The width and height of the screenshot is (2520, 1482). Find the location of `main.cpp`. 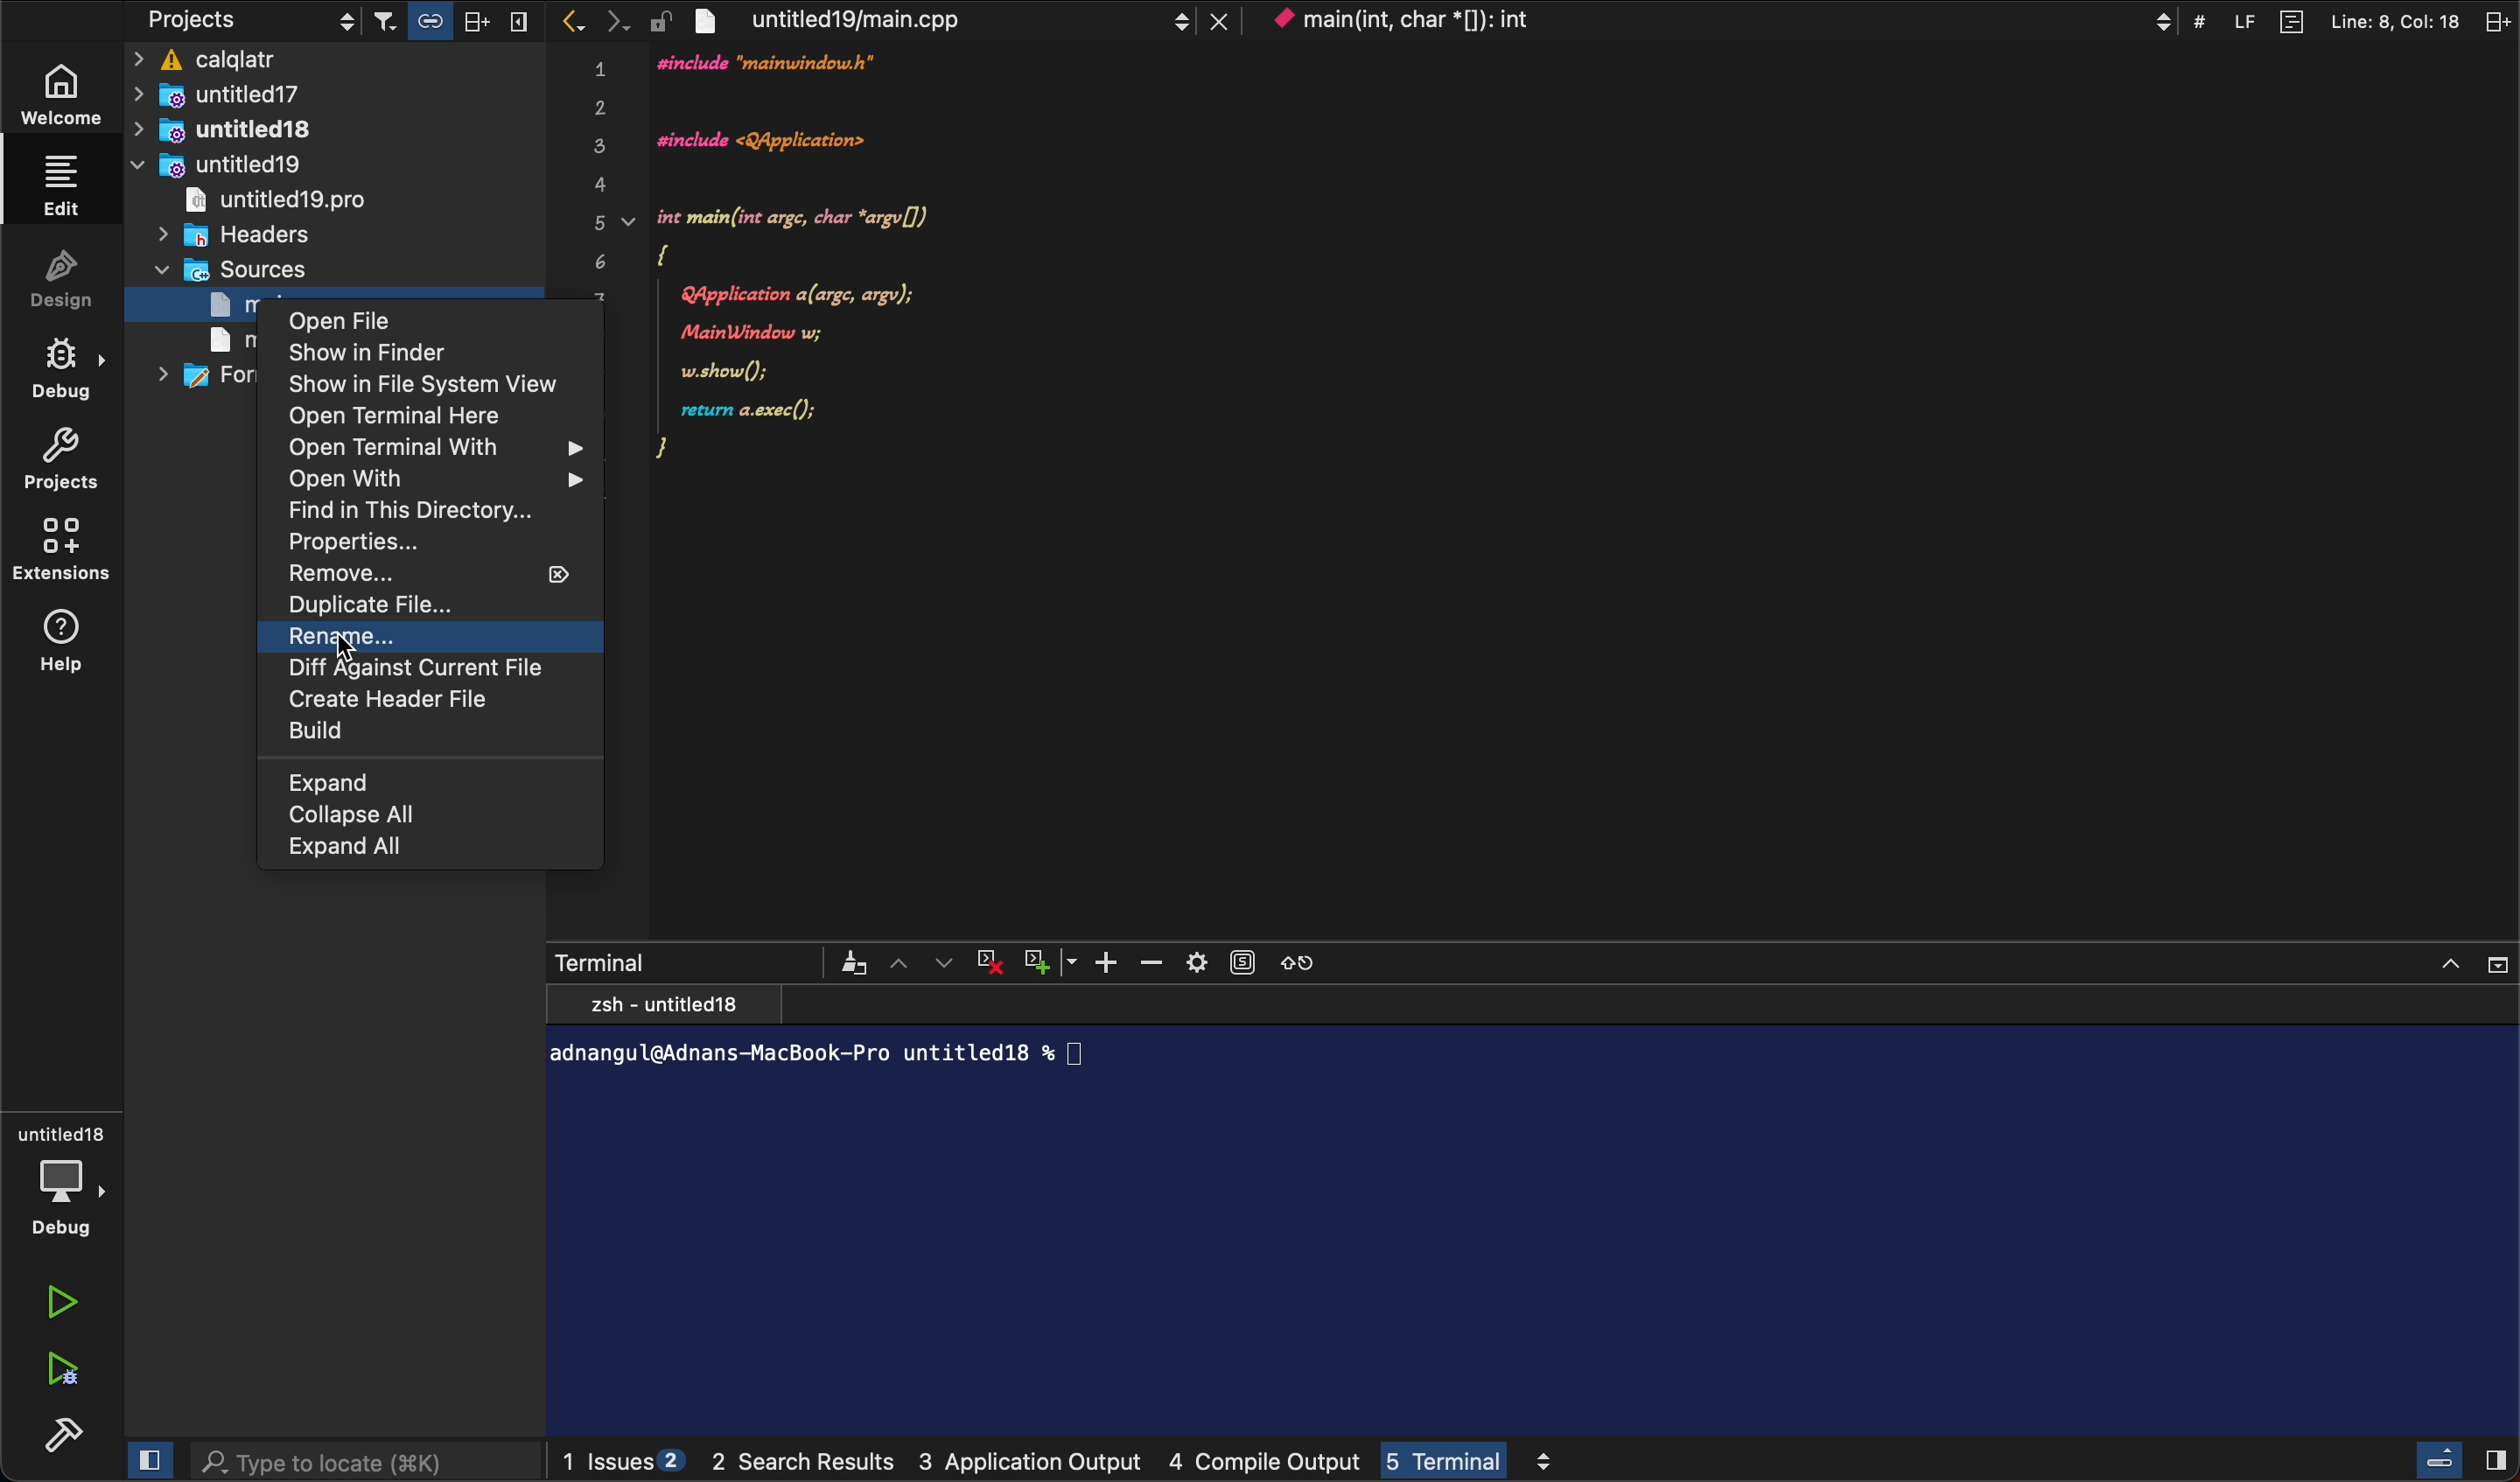

main.cpp is located at coordinates (207, 304).